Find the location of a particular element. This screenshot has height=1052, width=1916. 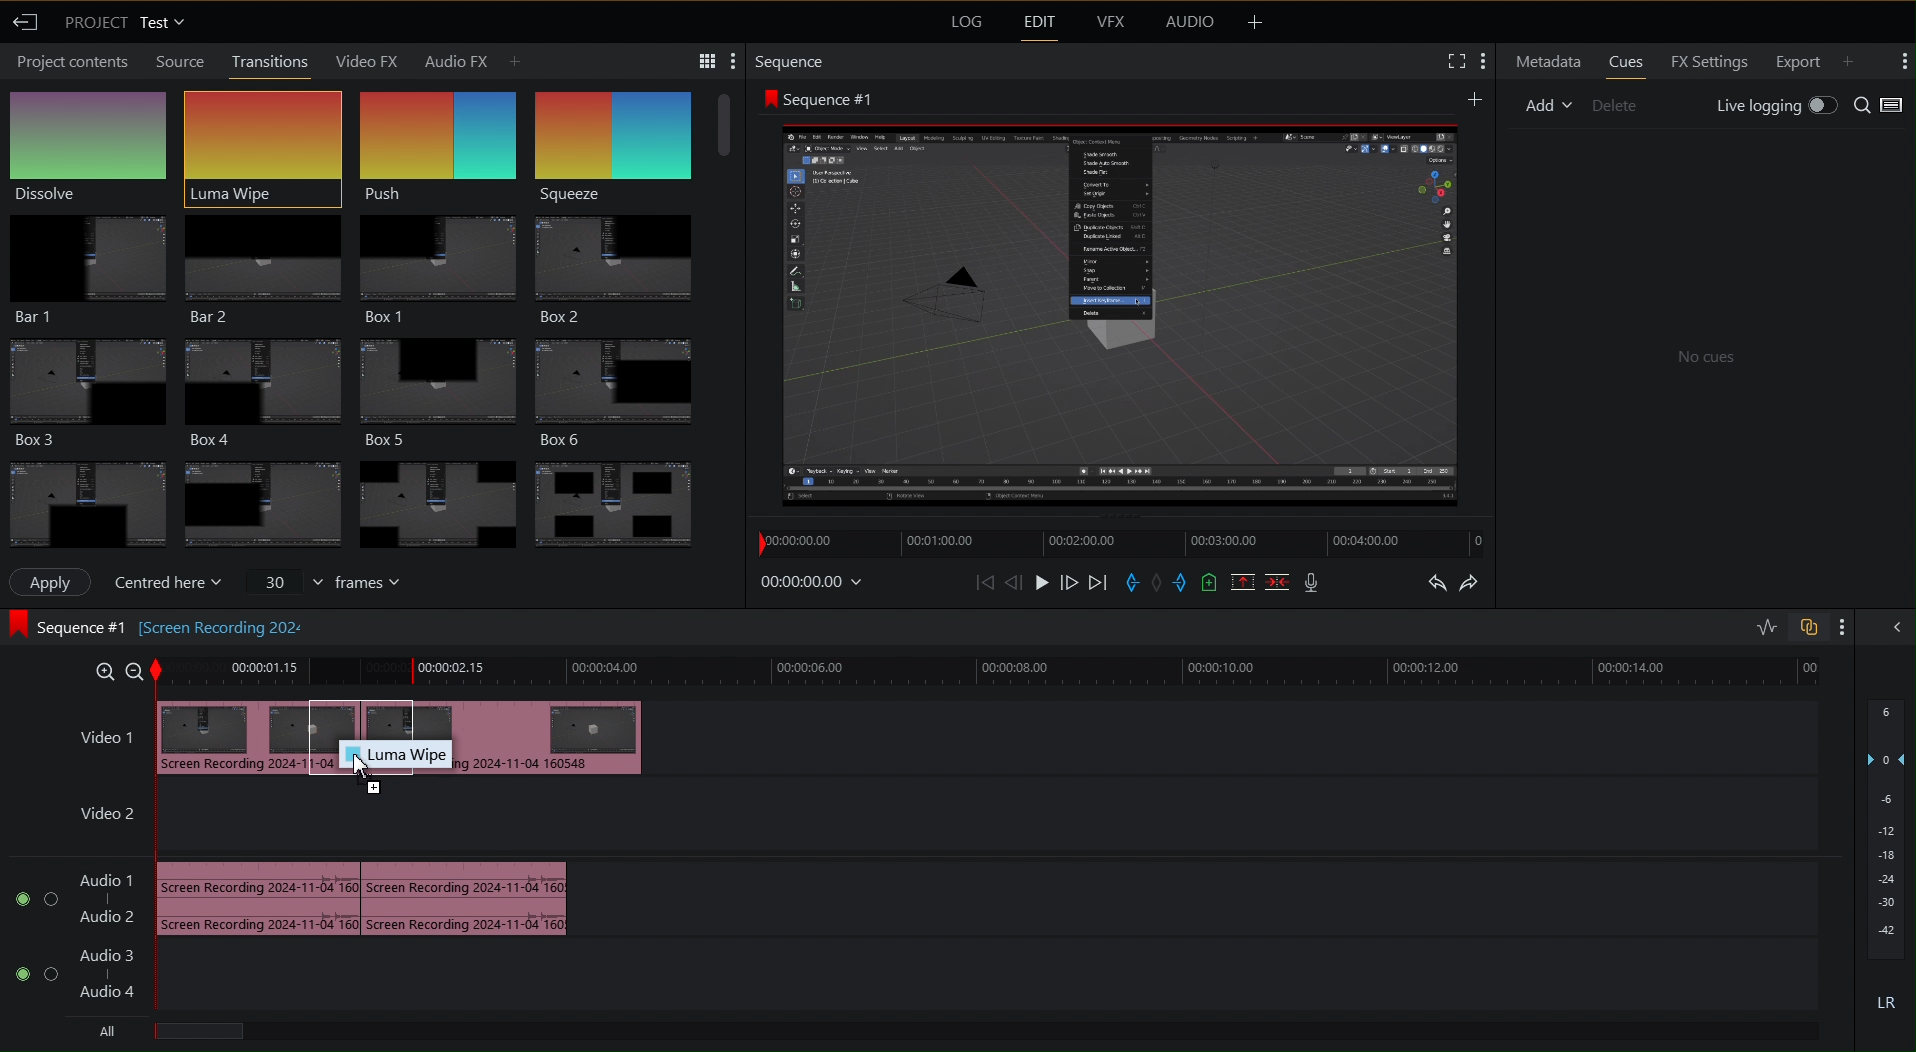

More is located at coordinates (1904, 63).